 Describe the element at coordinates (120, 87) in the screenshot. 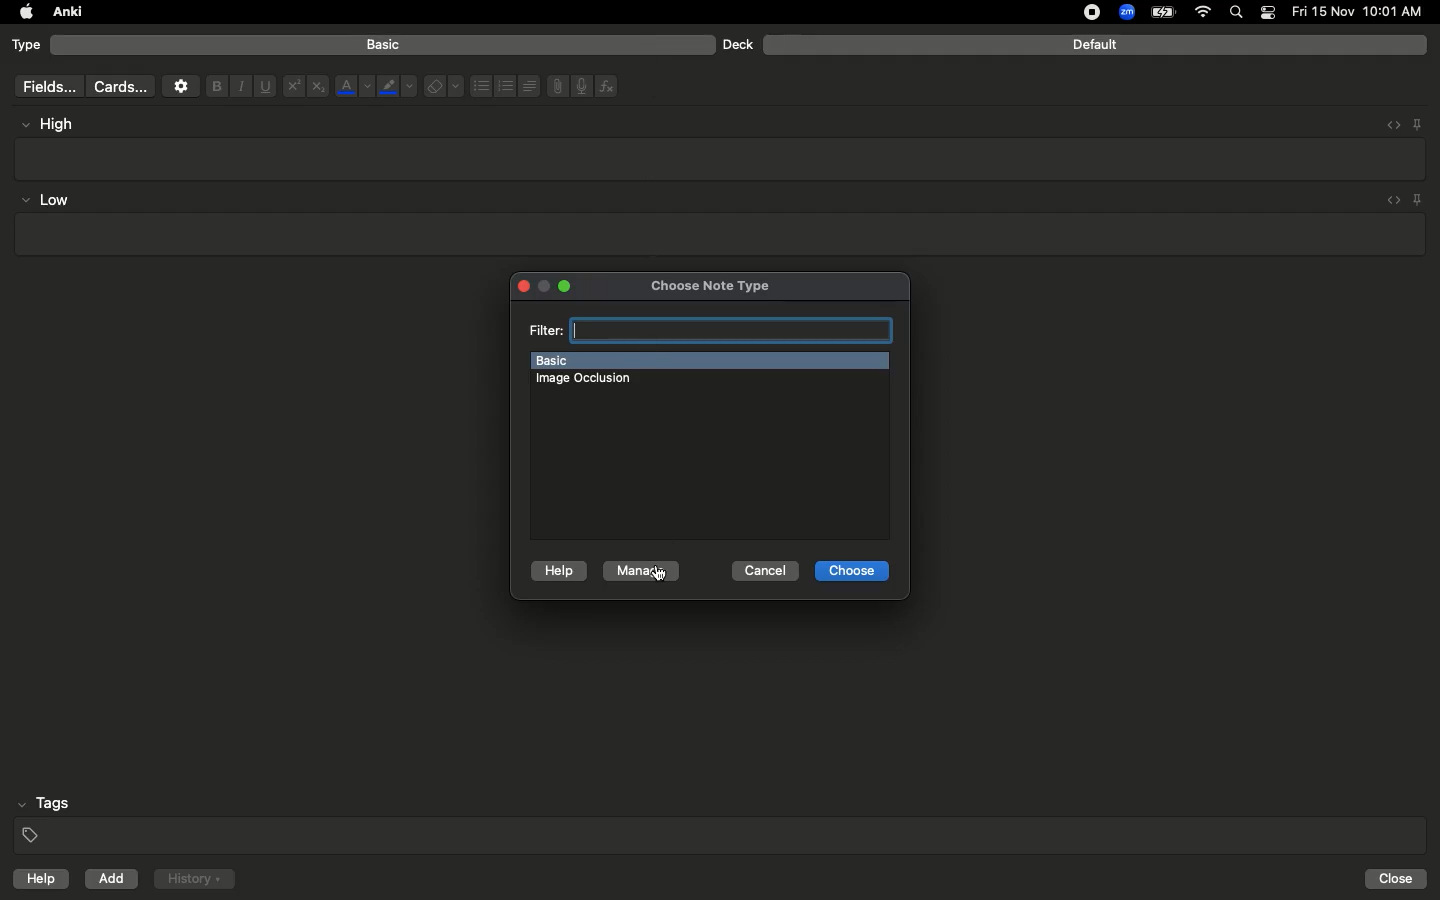

I see `Cards` at that location.